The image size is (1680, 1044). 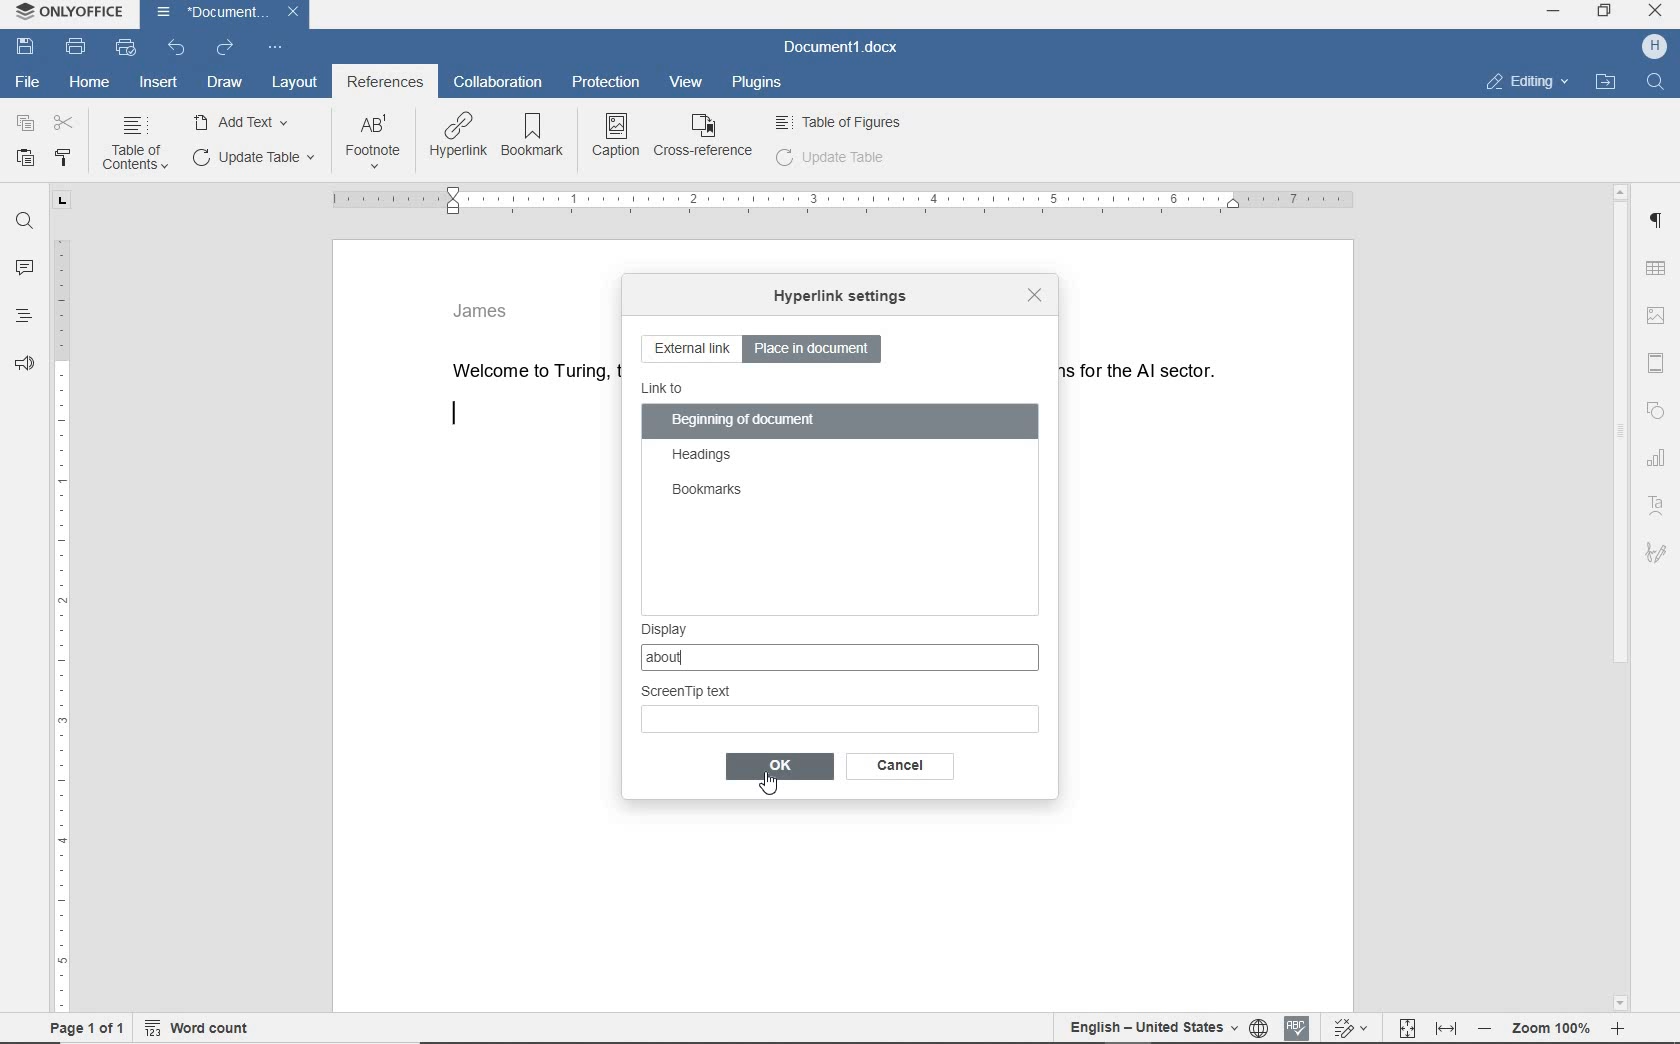 What do you see at coordinates (77, 48) in the screenshot?
I see `print file` at bounding box center [77, 48].